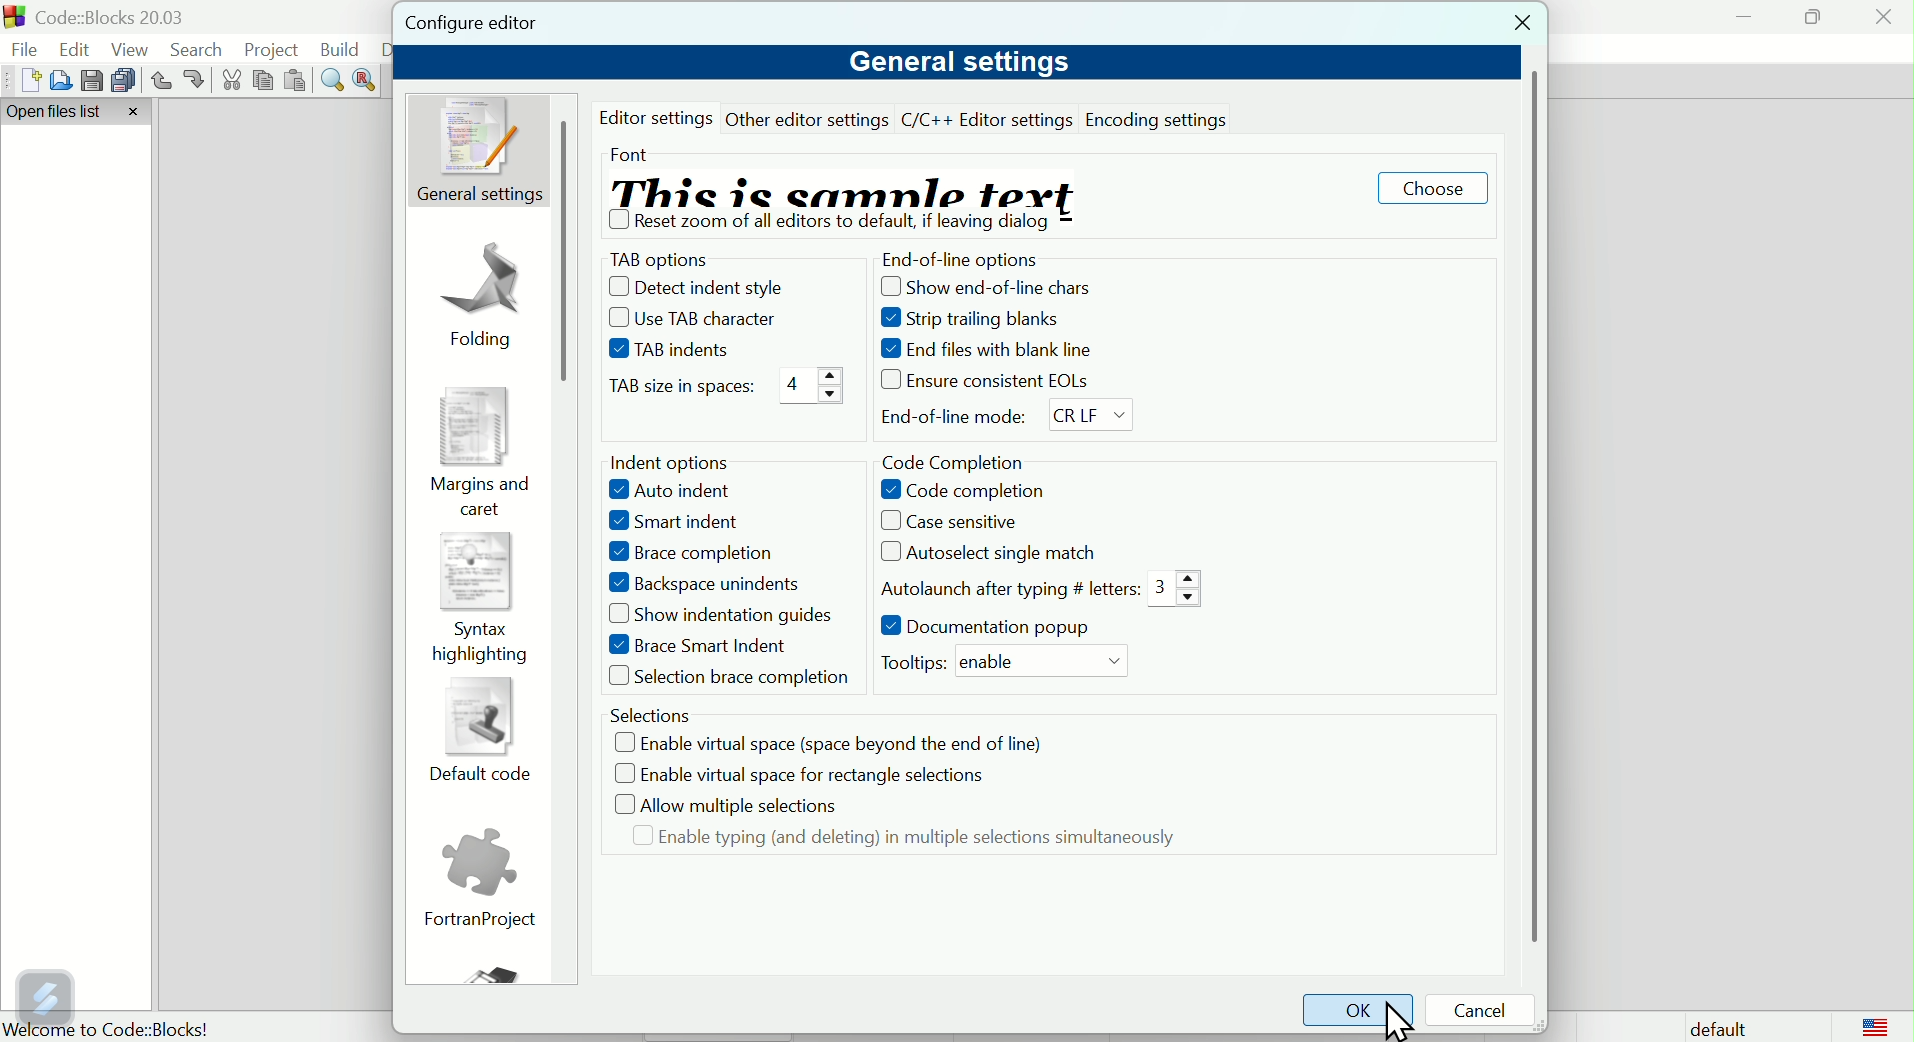 The image size is (1914, 1042). I want to click on Paste, so click(297, 81).